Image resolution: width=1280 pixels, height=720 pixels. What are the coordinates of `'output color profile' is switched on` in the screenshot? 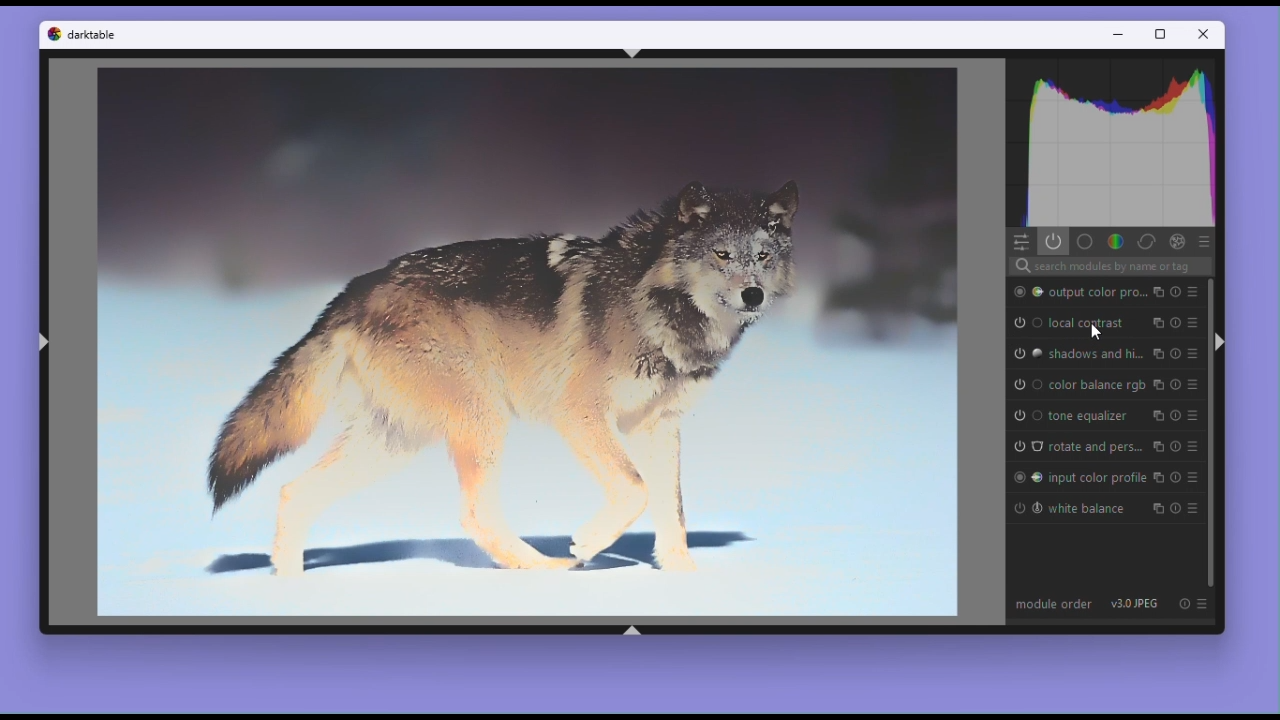 It's located at (1025, 291).